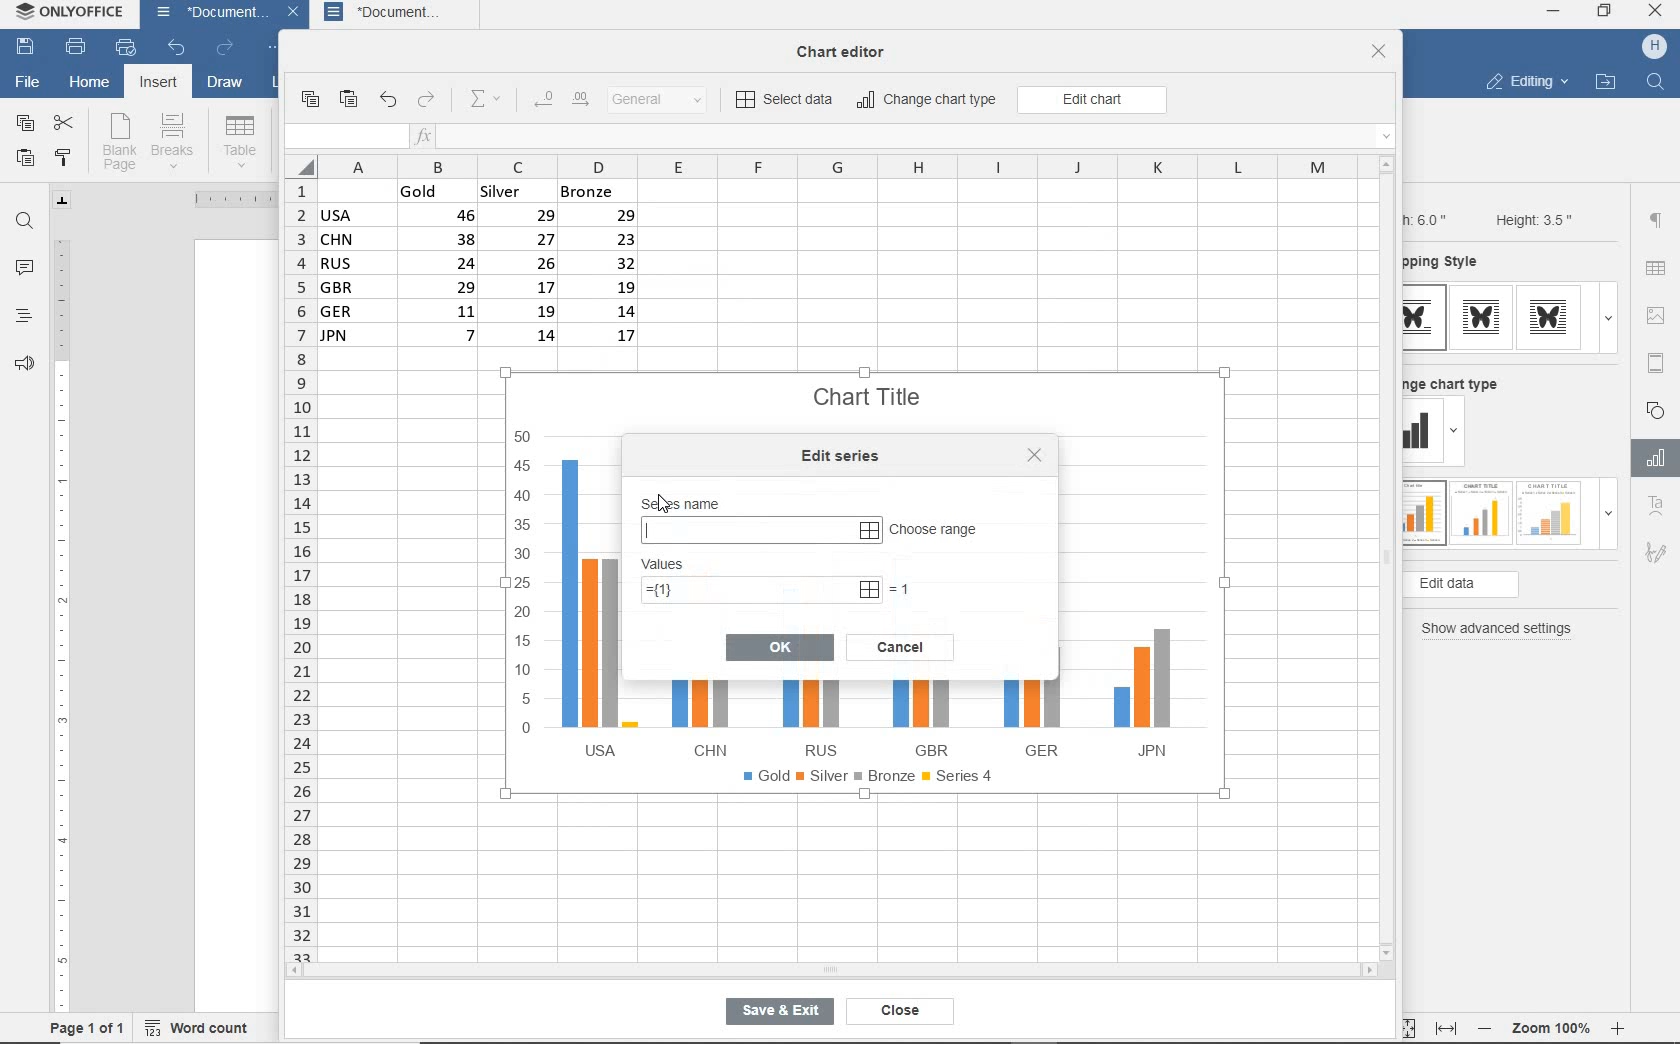 The height and width of the screenshot is (1044, 1680). I want to click on RUS, so click(809, 719).